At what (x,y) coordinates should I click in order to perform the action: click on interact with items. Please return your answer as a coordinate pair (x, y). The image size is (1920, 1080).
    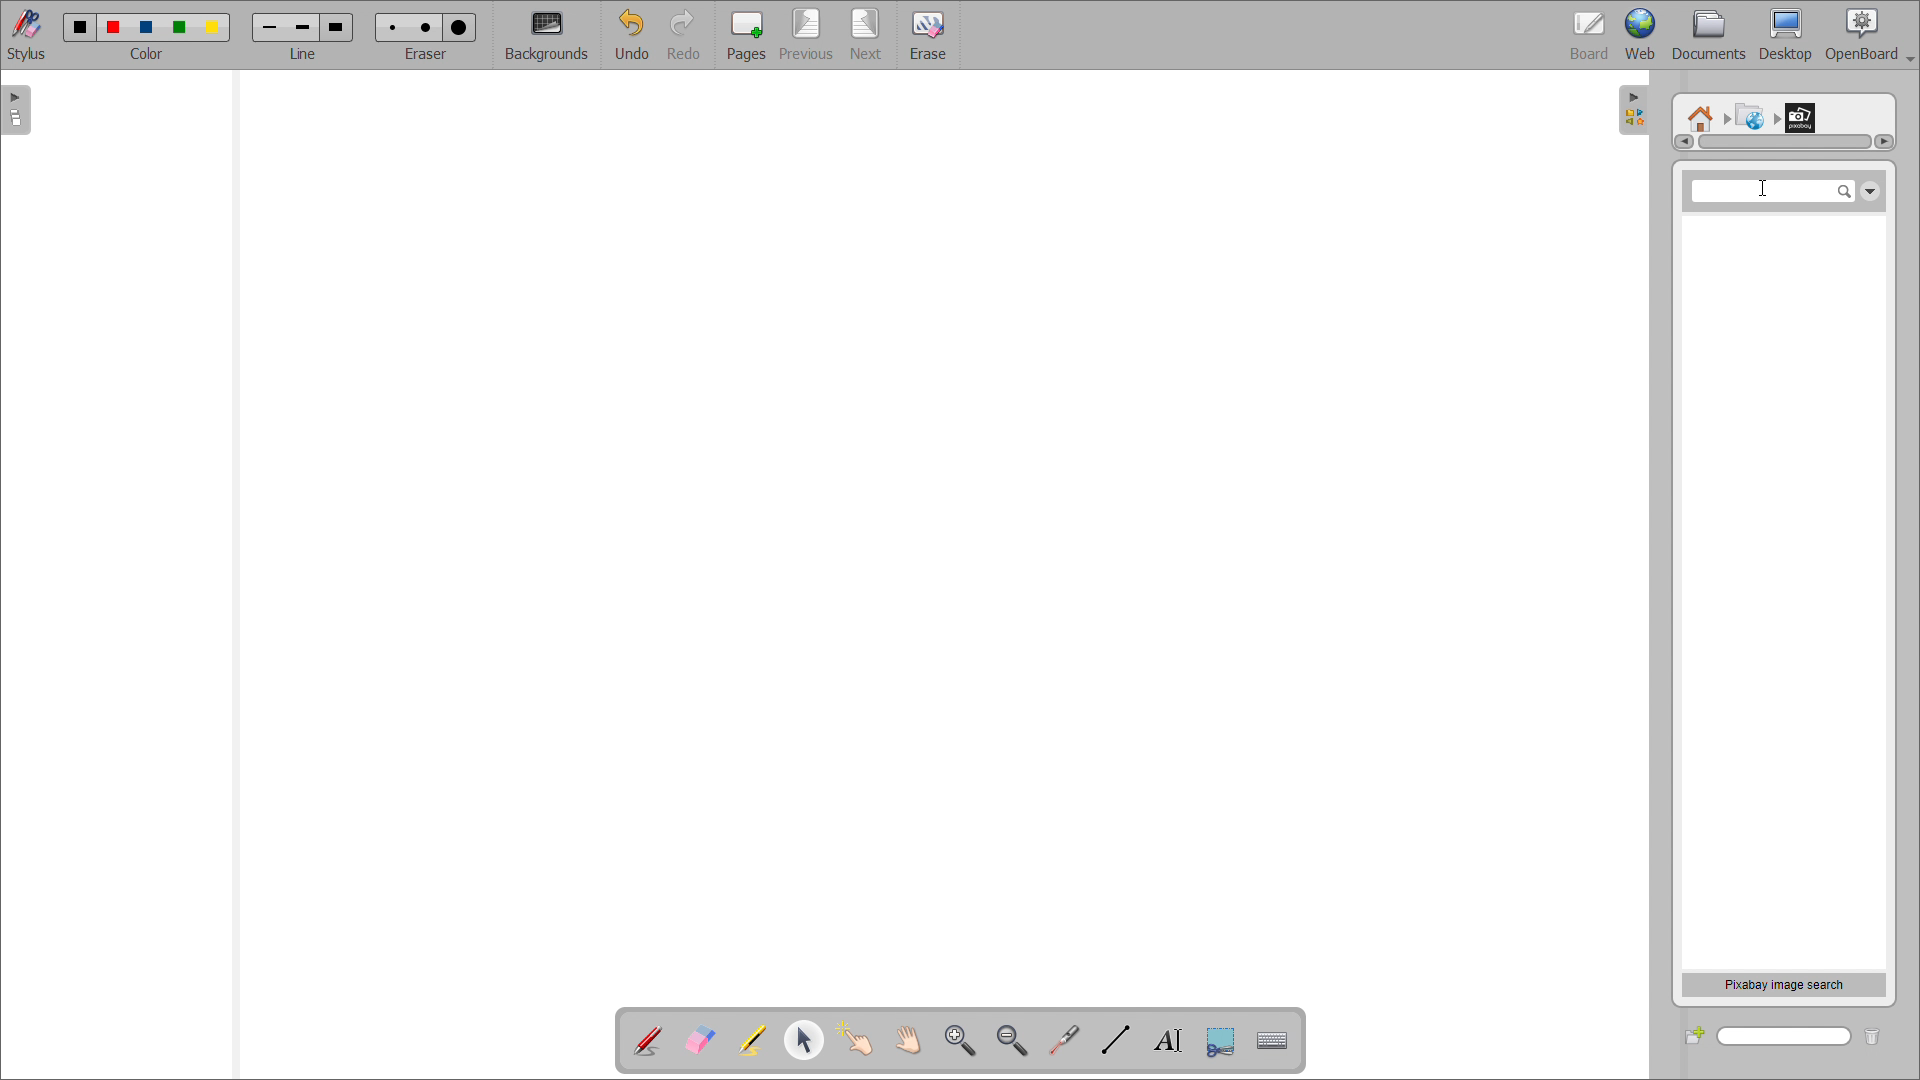
    Looking at the image, I should click on (856, 1039).